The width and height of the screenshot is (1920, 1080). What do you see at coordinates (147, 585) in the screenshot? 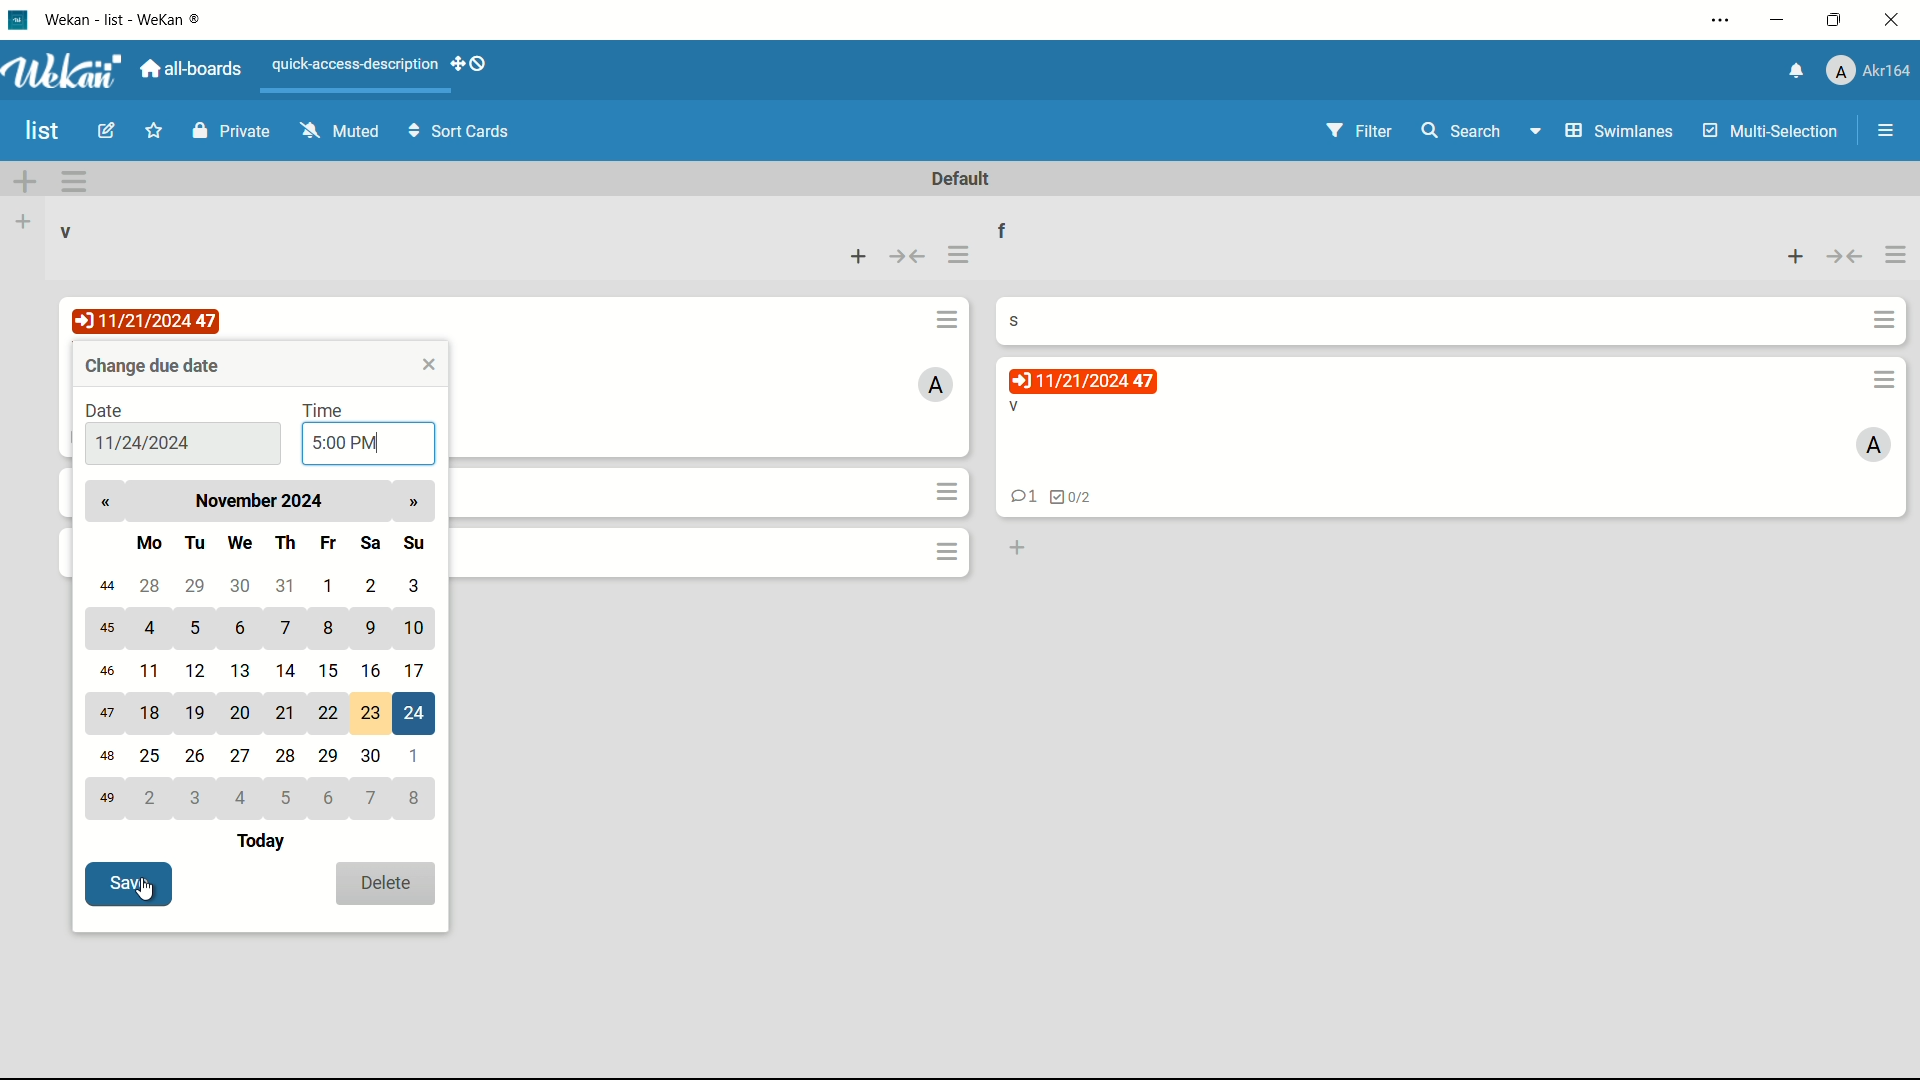
I see `28` at bounding box center [147, 585].